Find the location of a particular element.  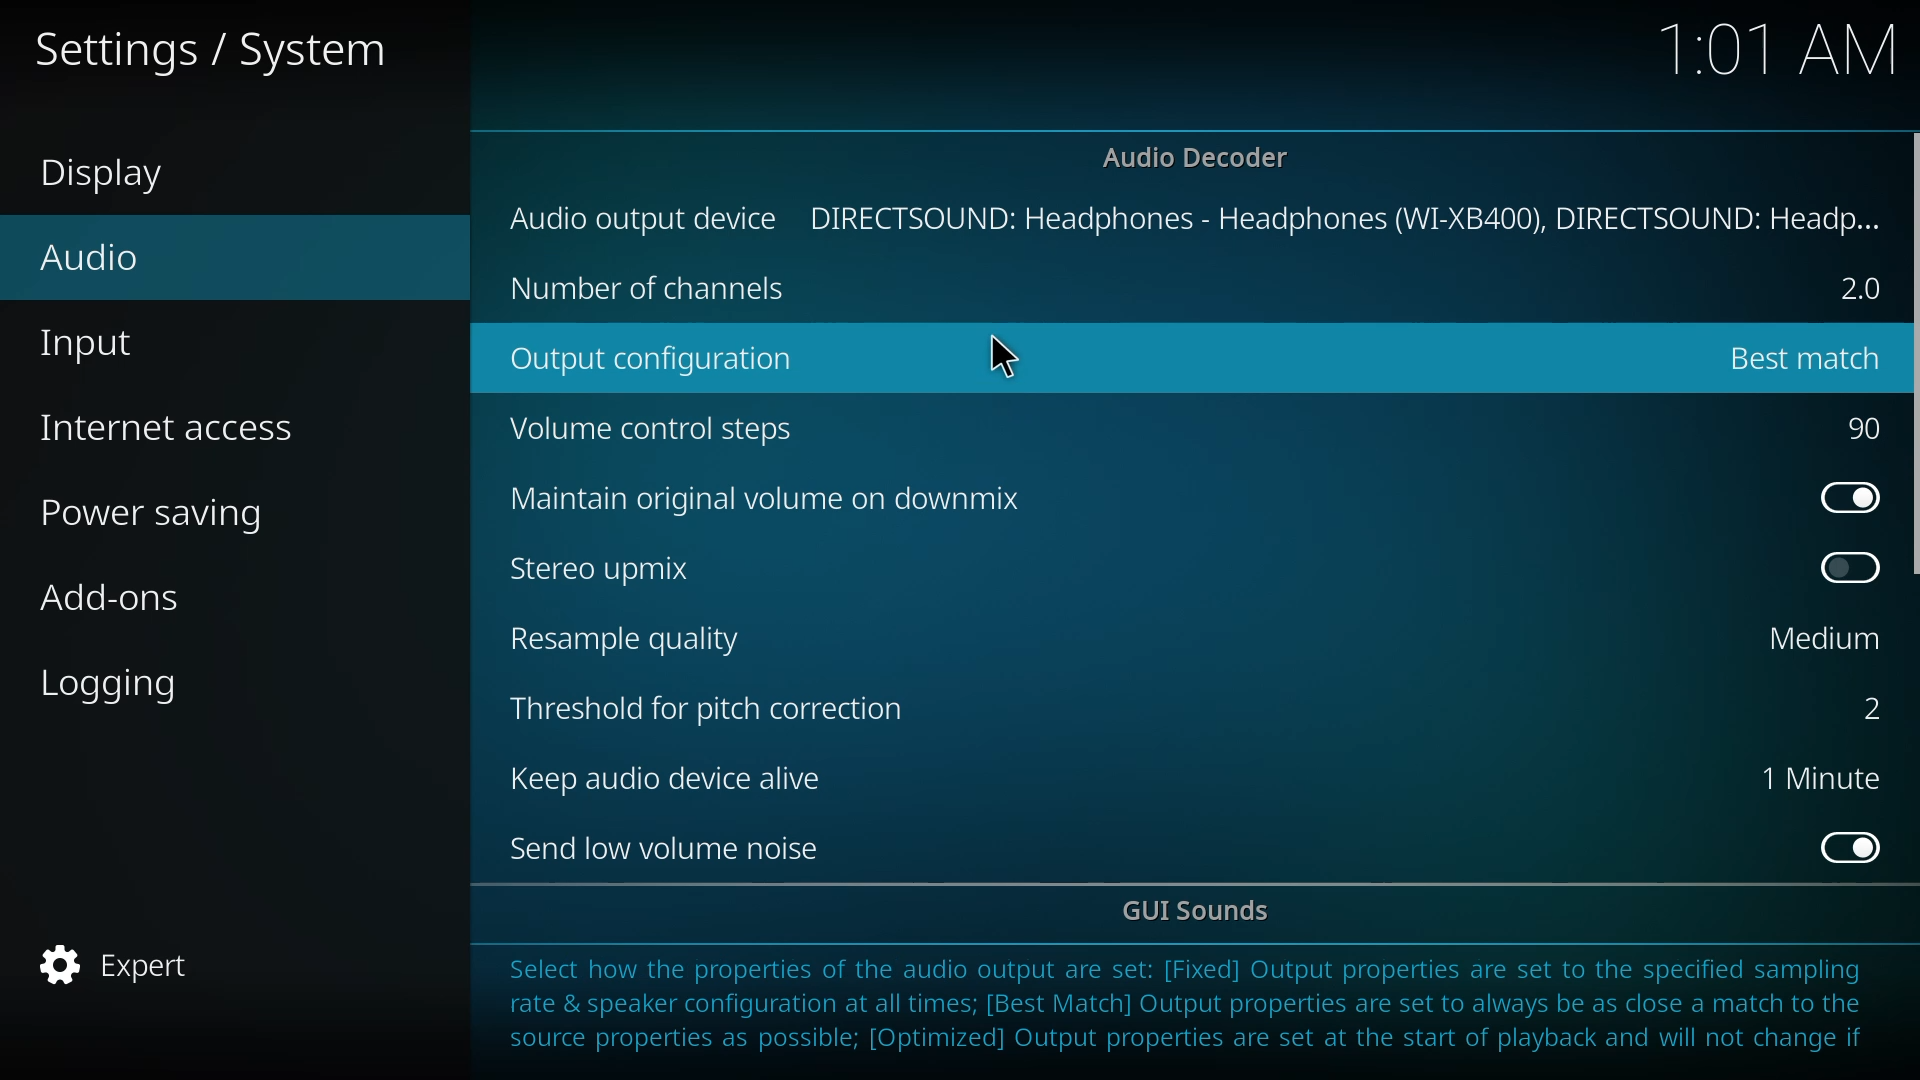

medium is located at coordinates (1810, 640).